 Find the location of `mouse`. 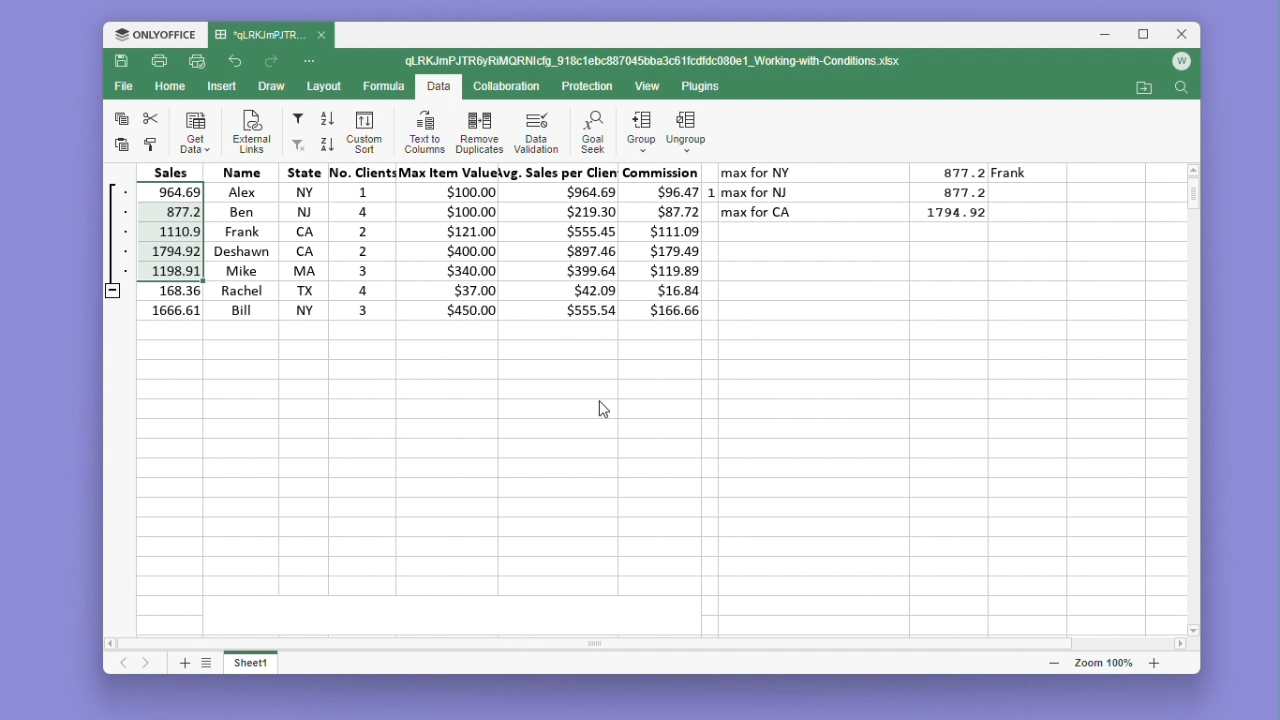

mouse is located at coordinates (603, 408).